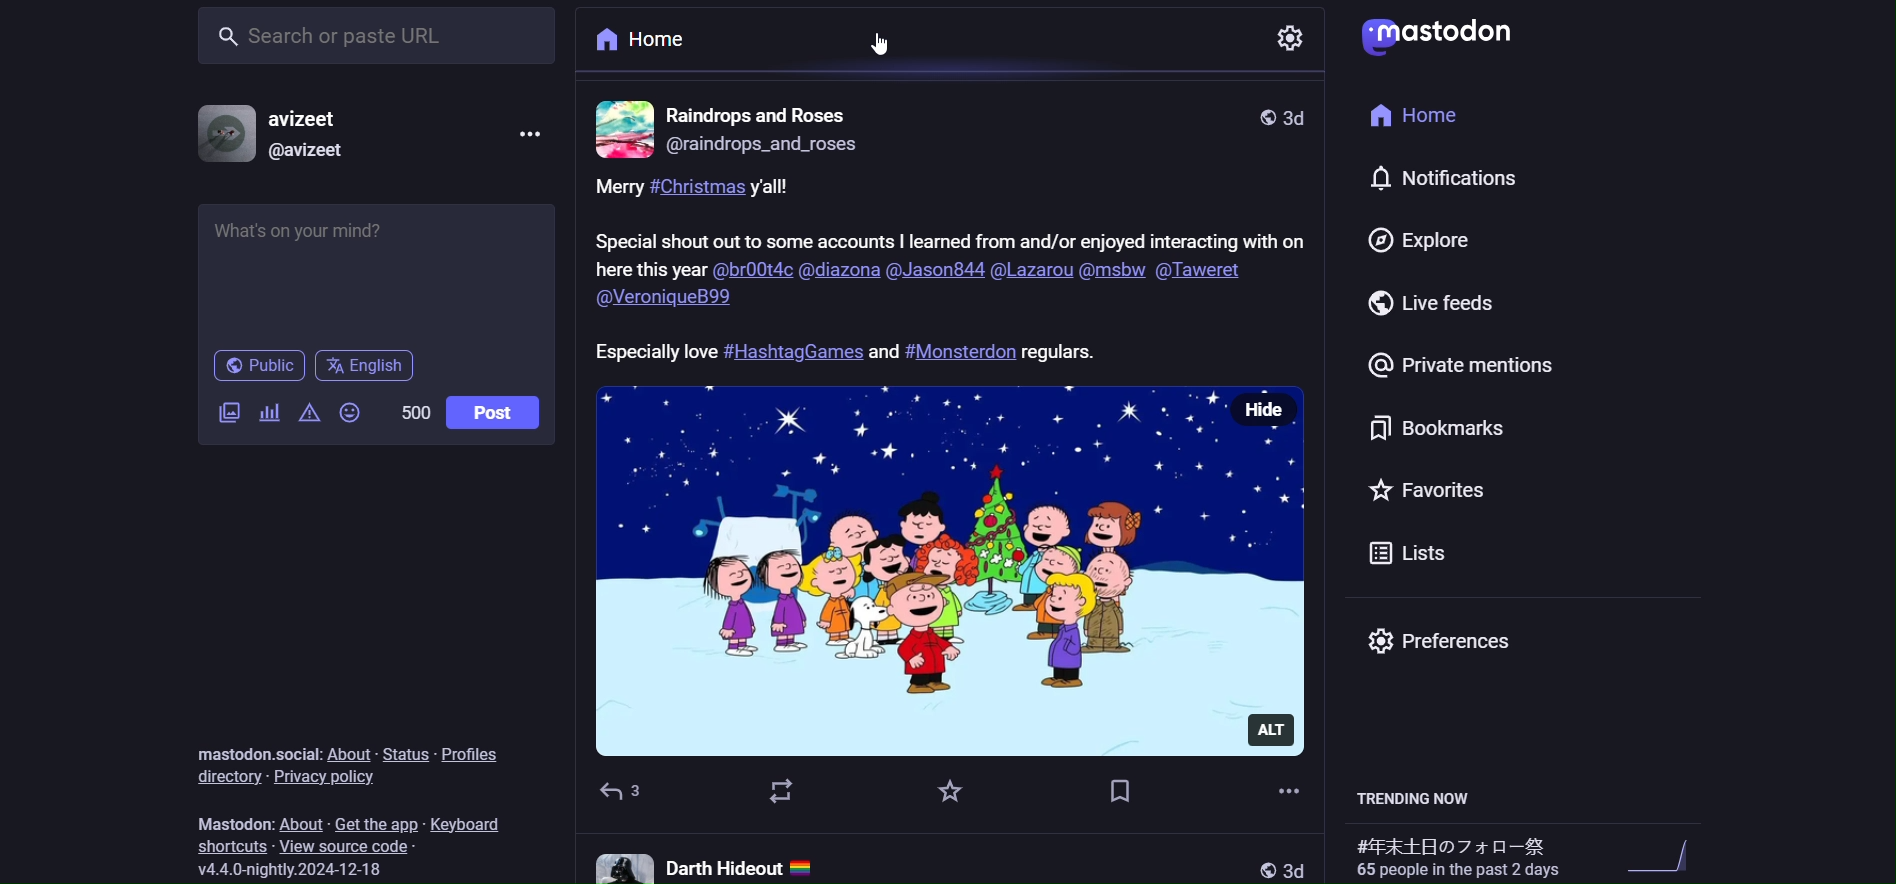 The width and height of the screenshot is (1896, 884). What do you see at coordinates (1305, 118) in the screenshot?
I see `last modified` at bounding box center [1305, 118].